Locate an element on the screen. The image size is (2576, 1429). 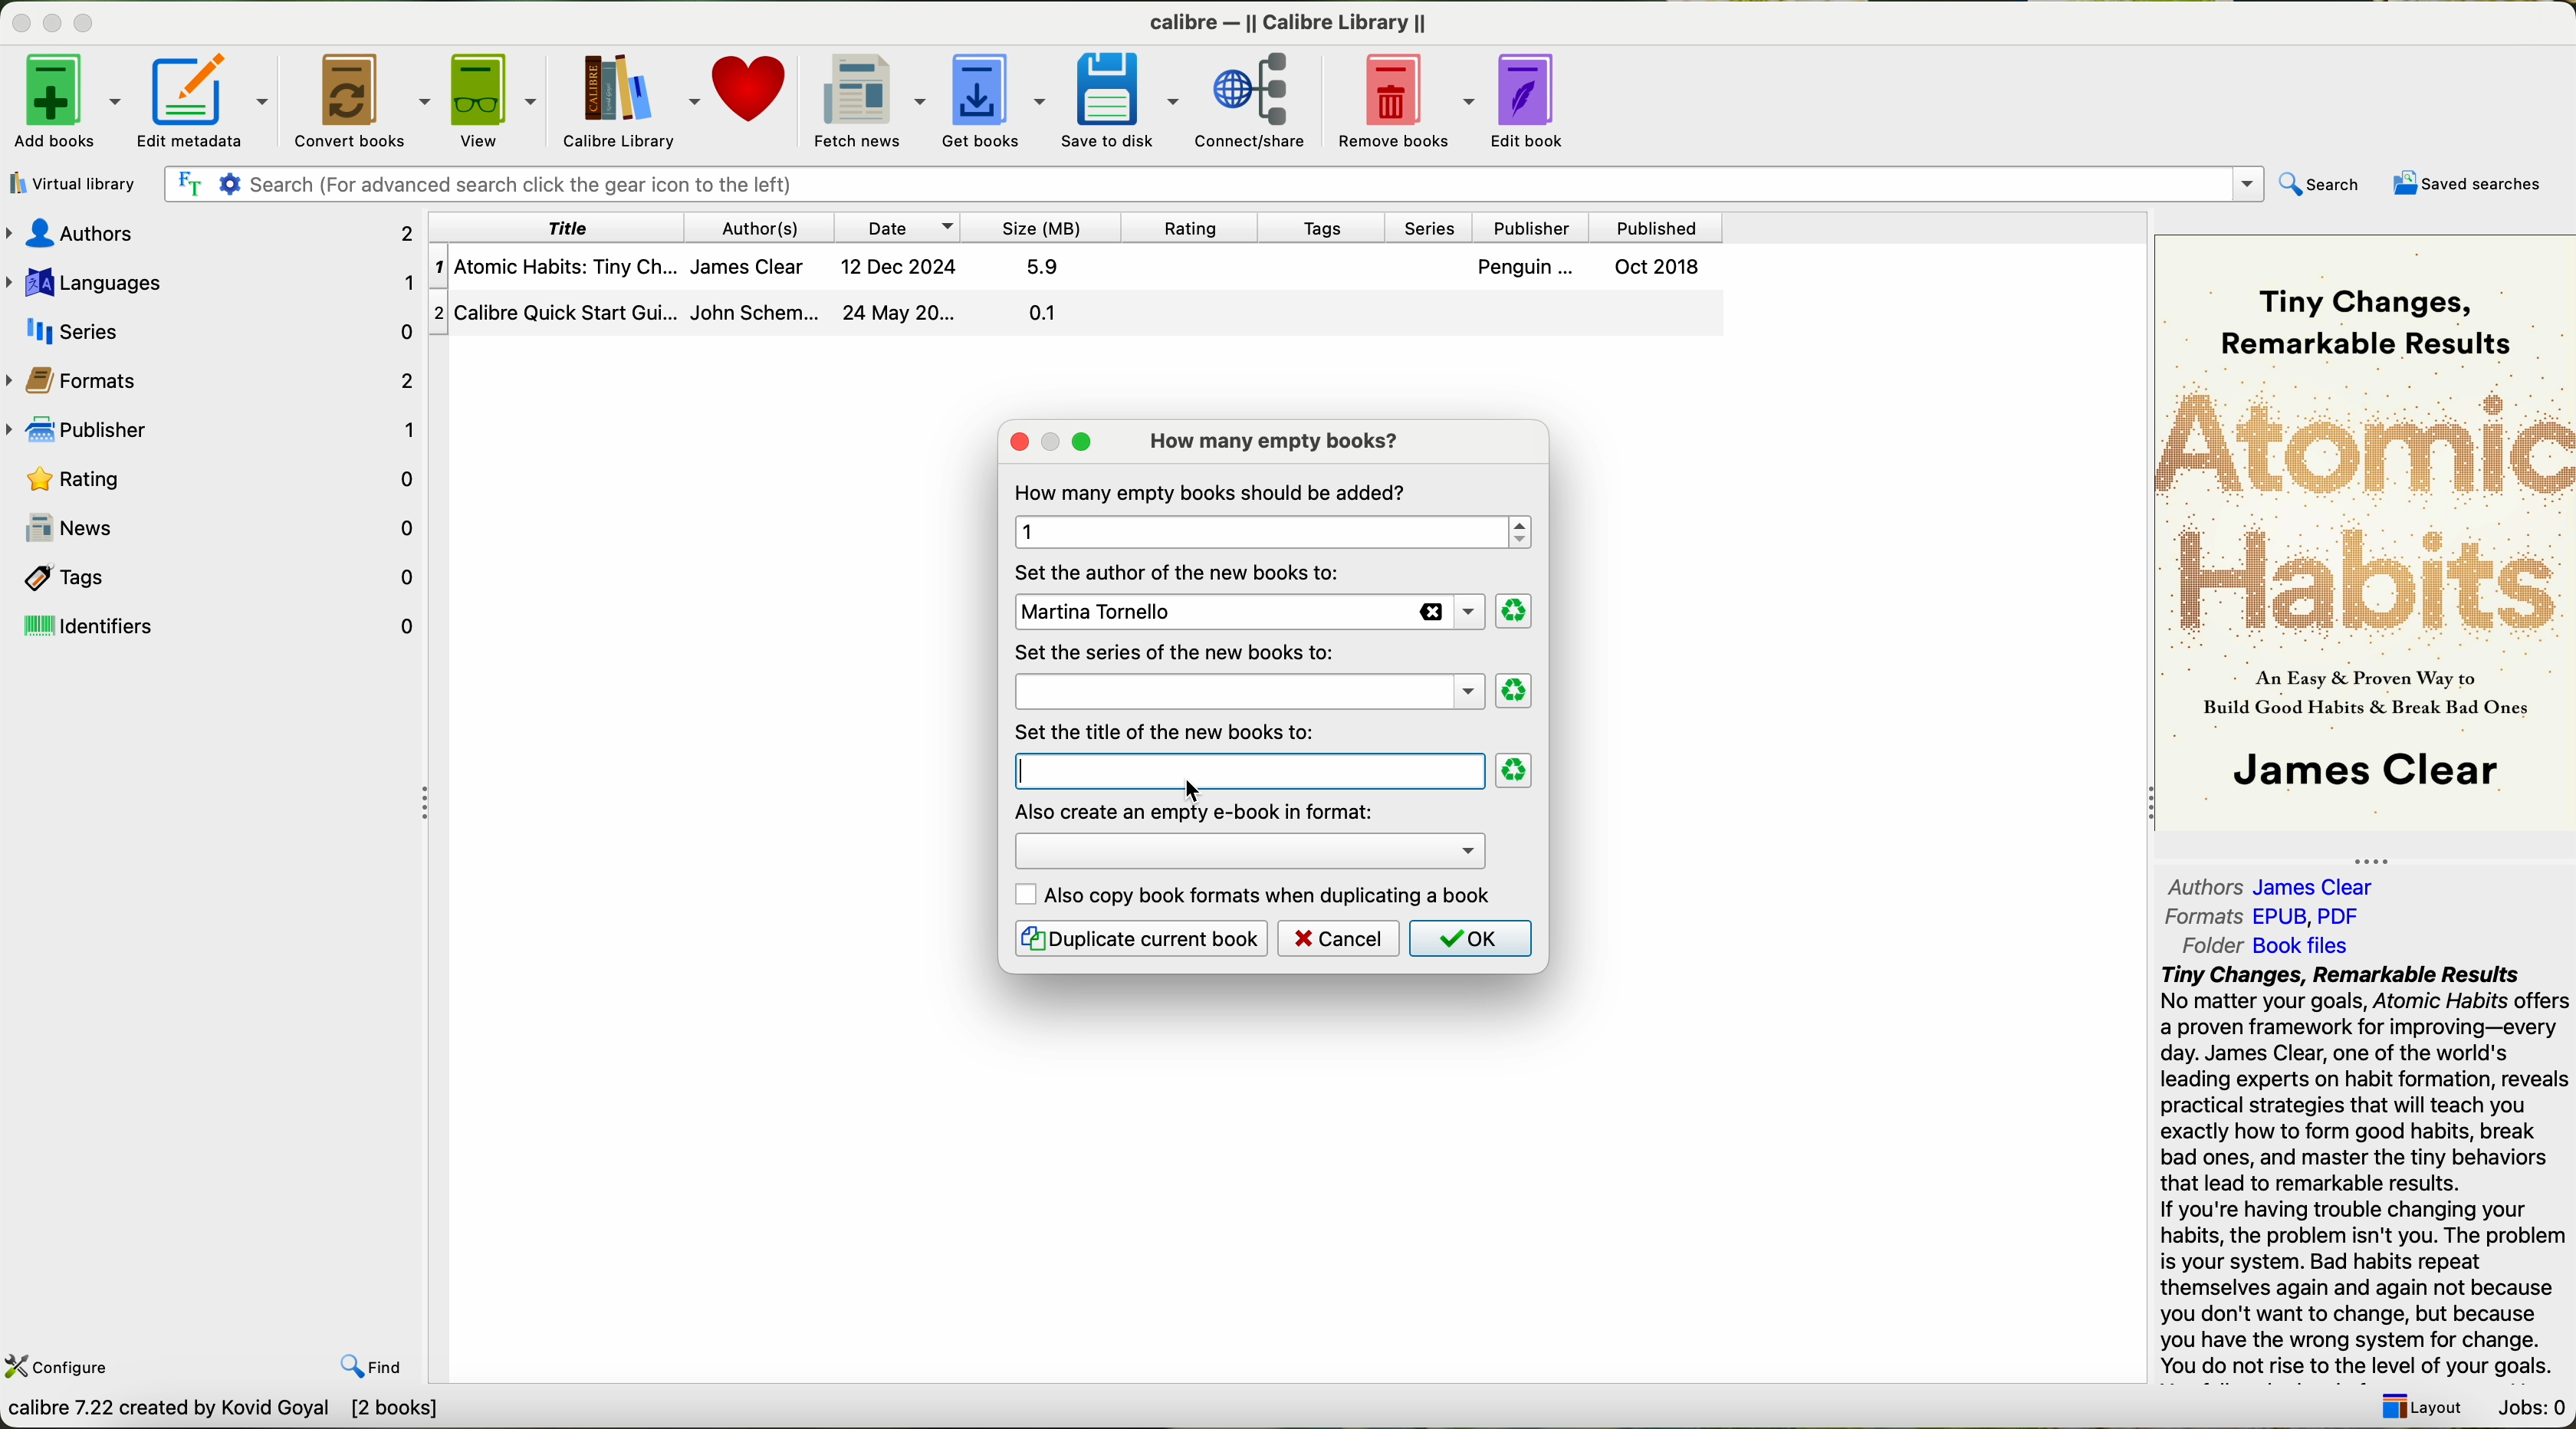
saved searches is located at coordinates (2466, 183).